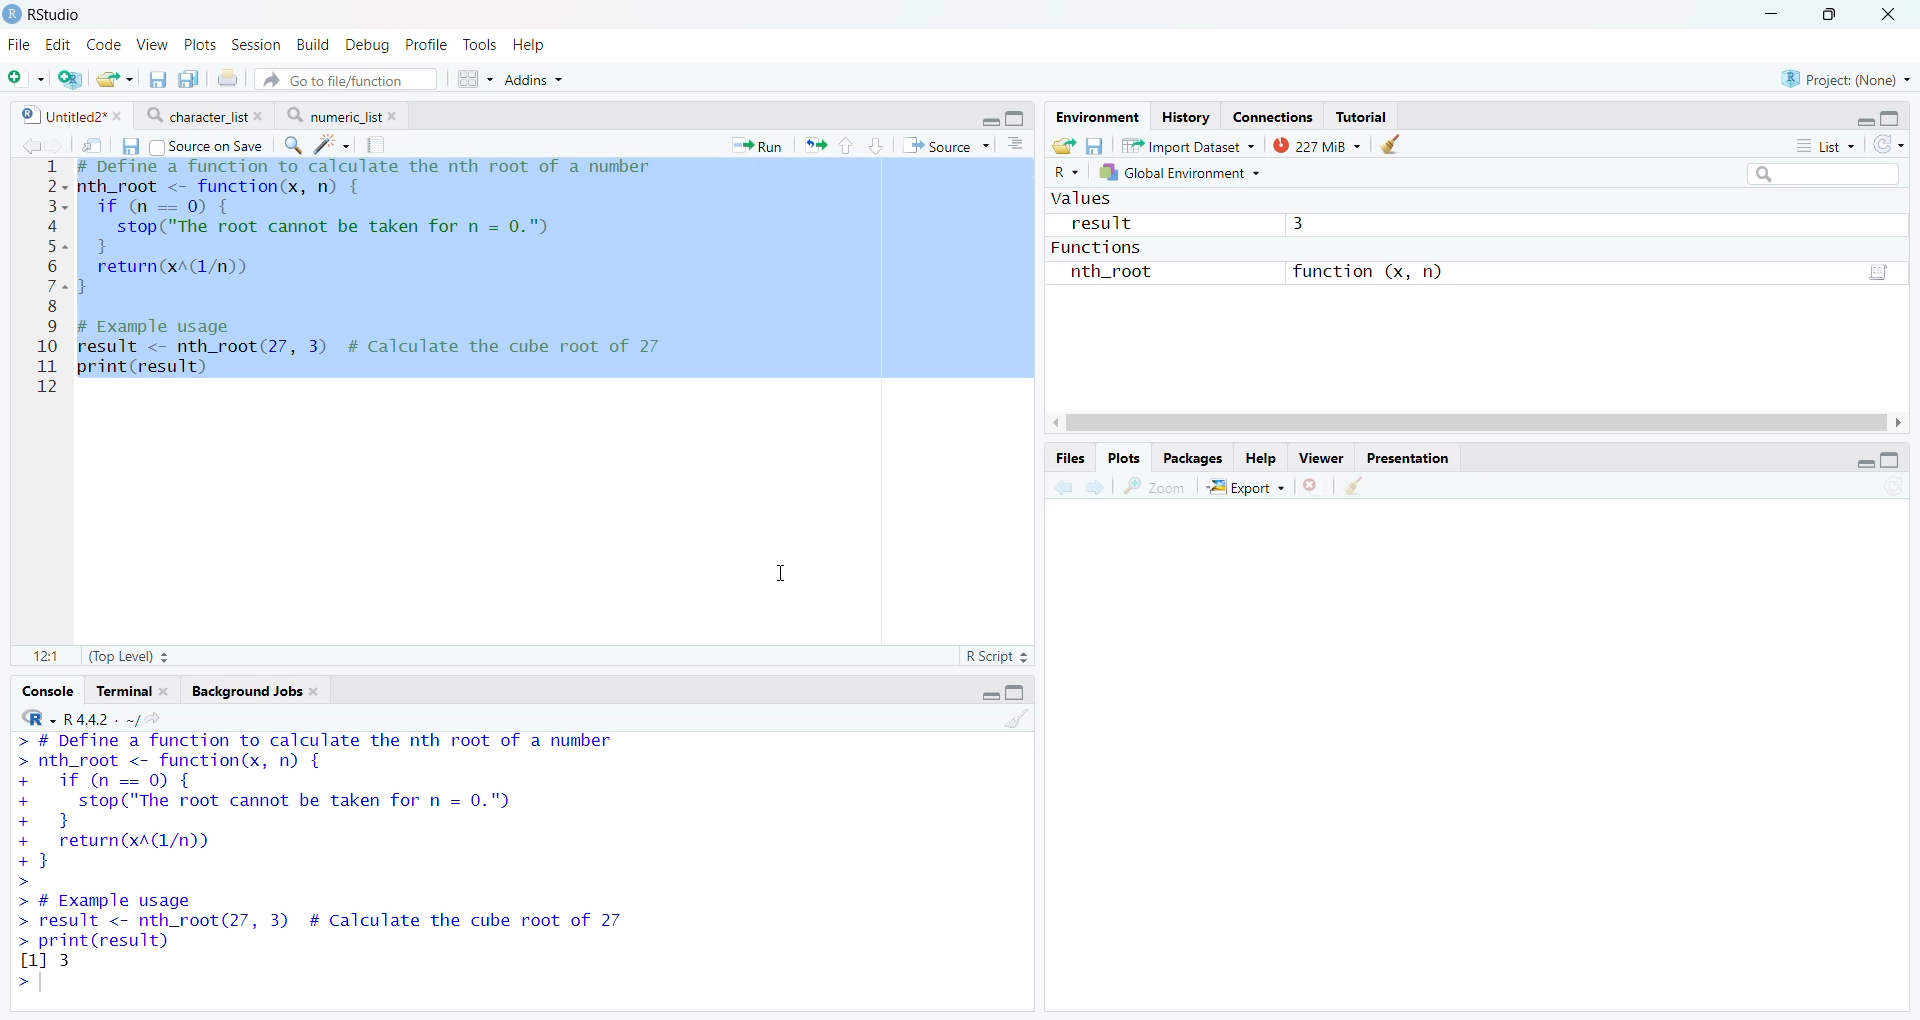  Describe the element at coordinates (425, 45) in the screenshot. I see `Profile` at that location.